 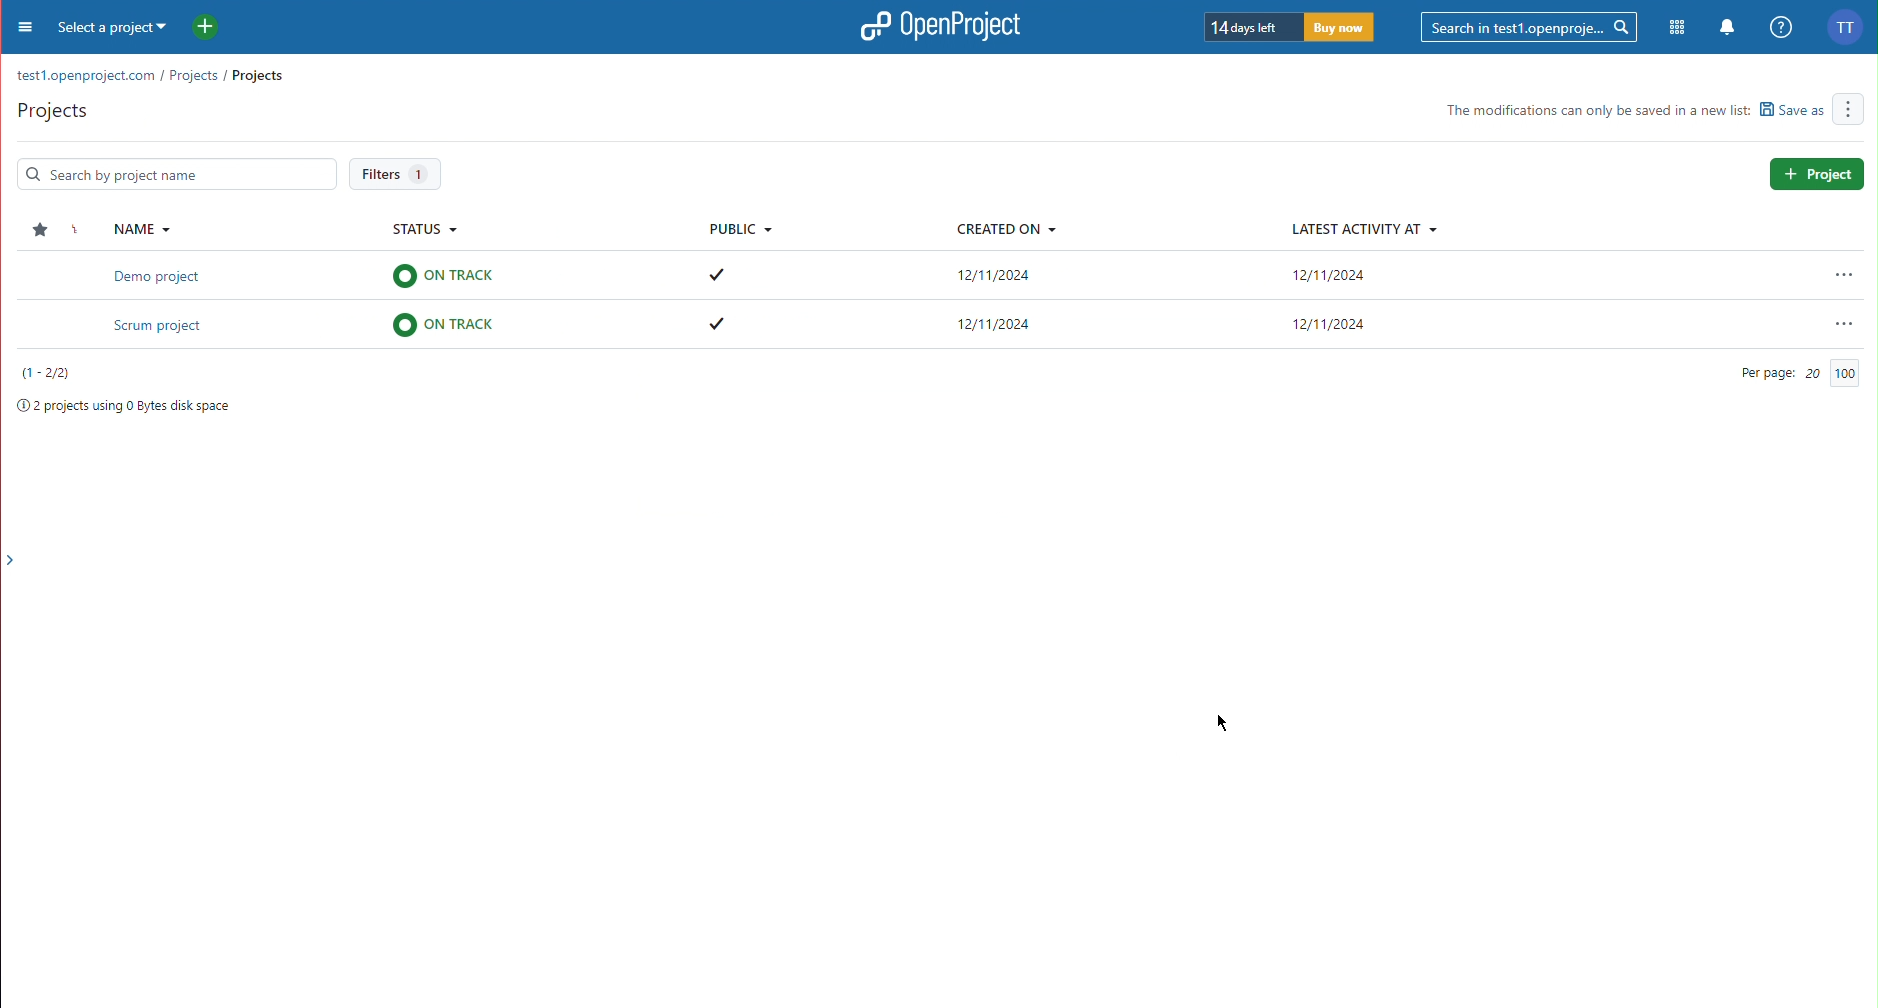 I want to click on Project, so click(x=1818, y=176).